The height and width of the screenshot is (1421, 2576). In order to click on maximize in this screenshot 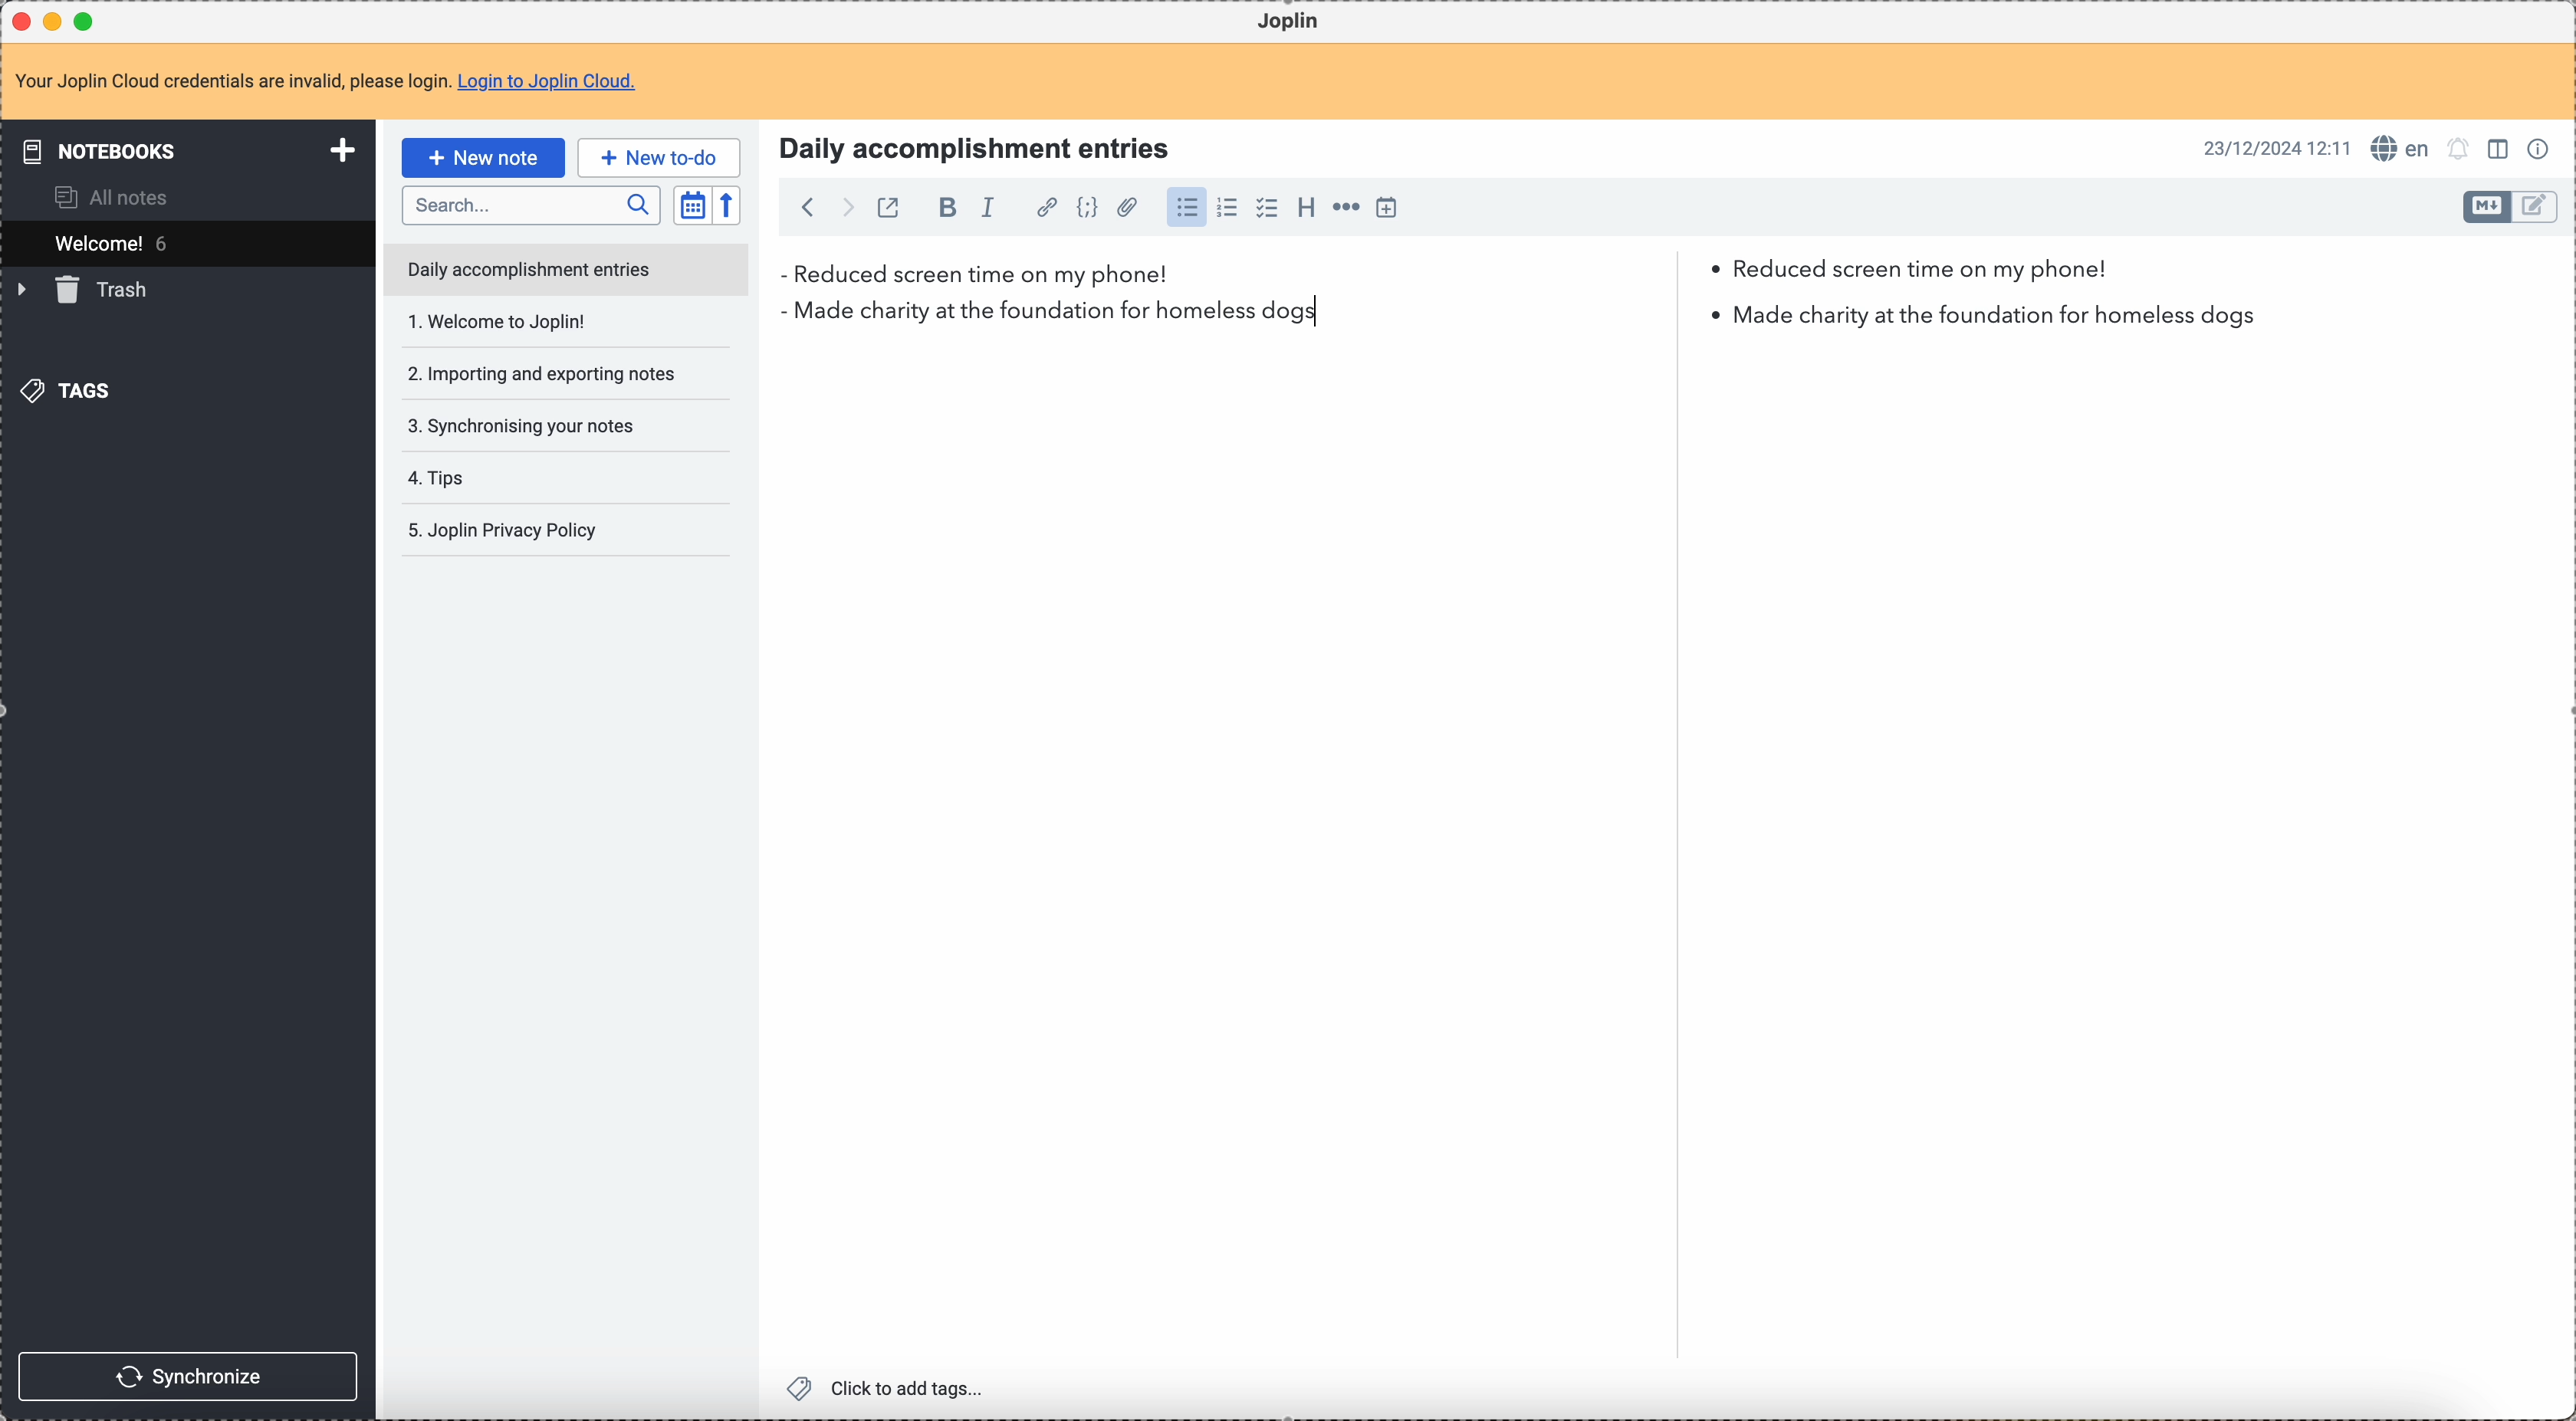, I will do `click(86, 20)`.